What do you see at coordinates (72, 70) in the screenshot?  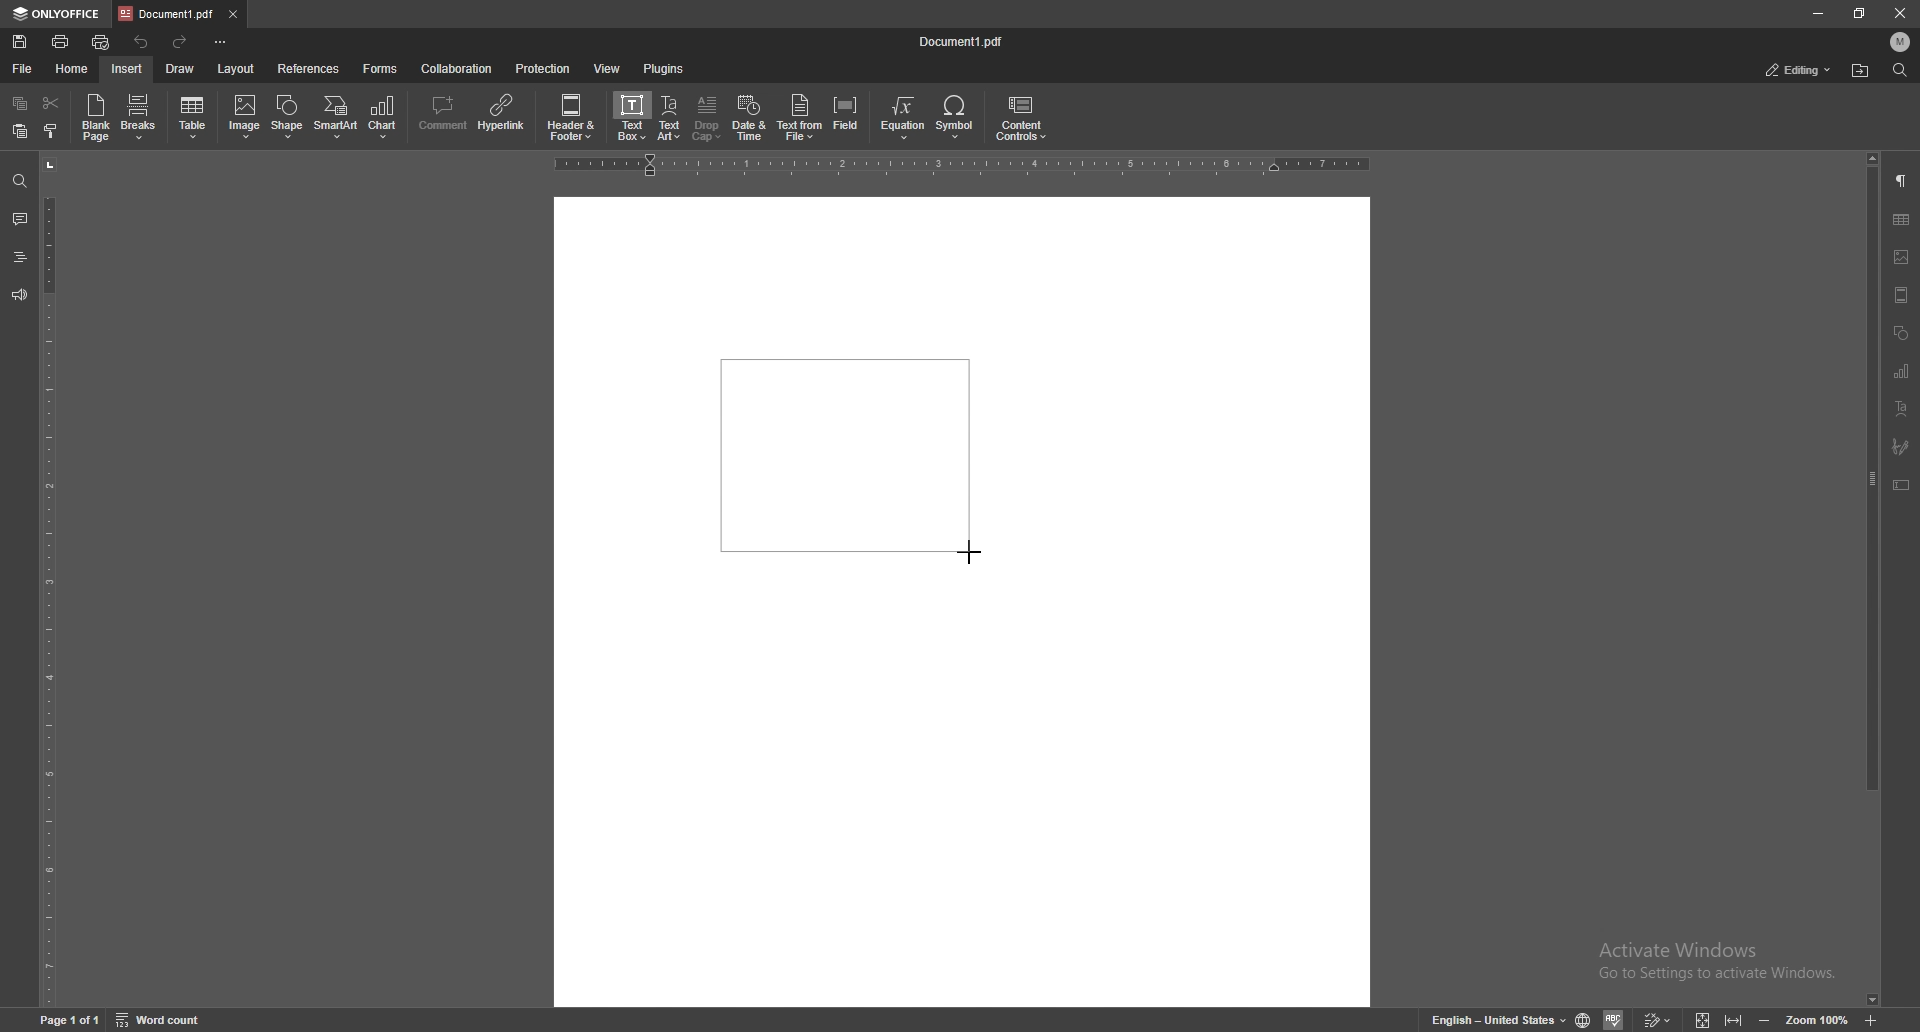 I see `home` at bounding box center [72, 70].